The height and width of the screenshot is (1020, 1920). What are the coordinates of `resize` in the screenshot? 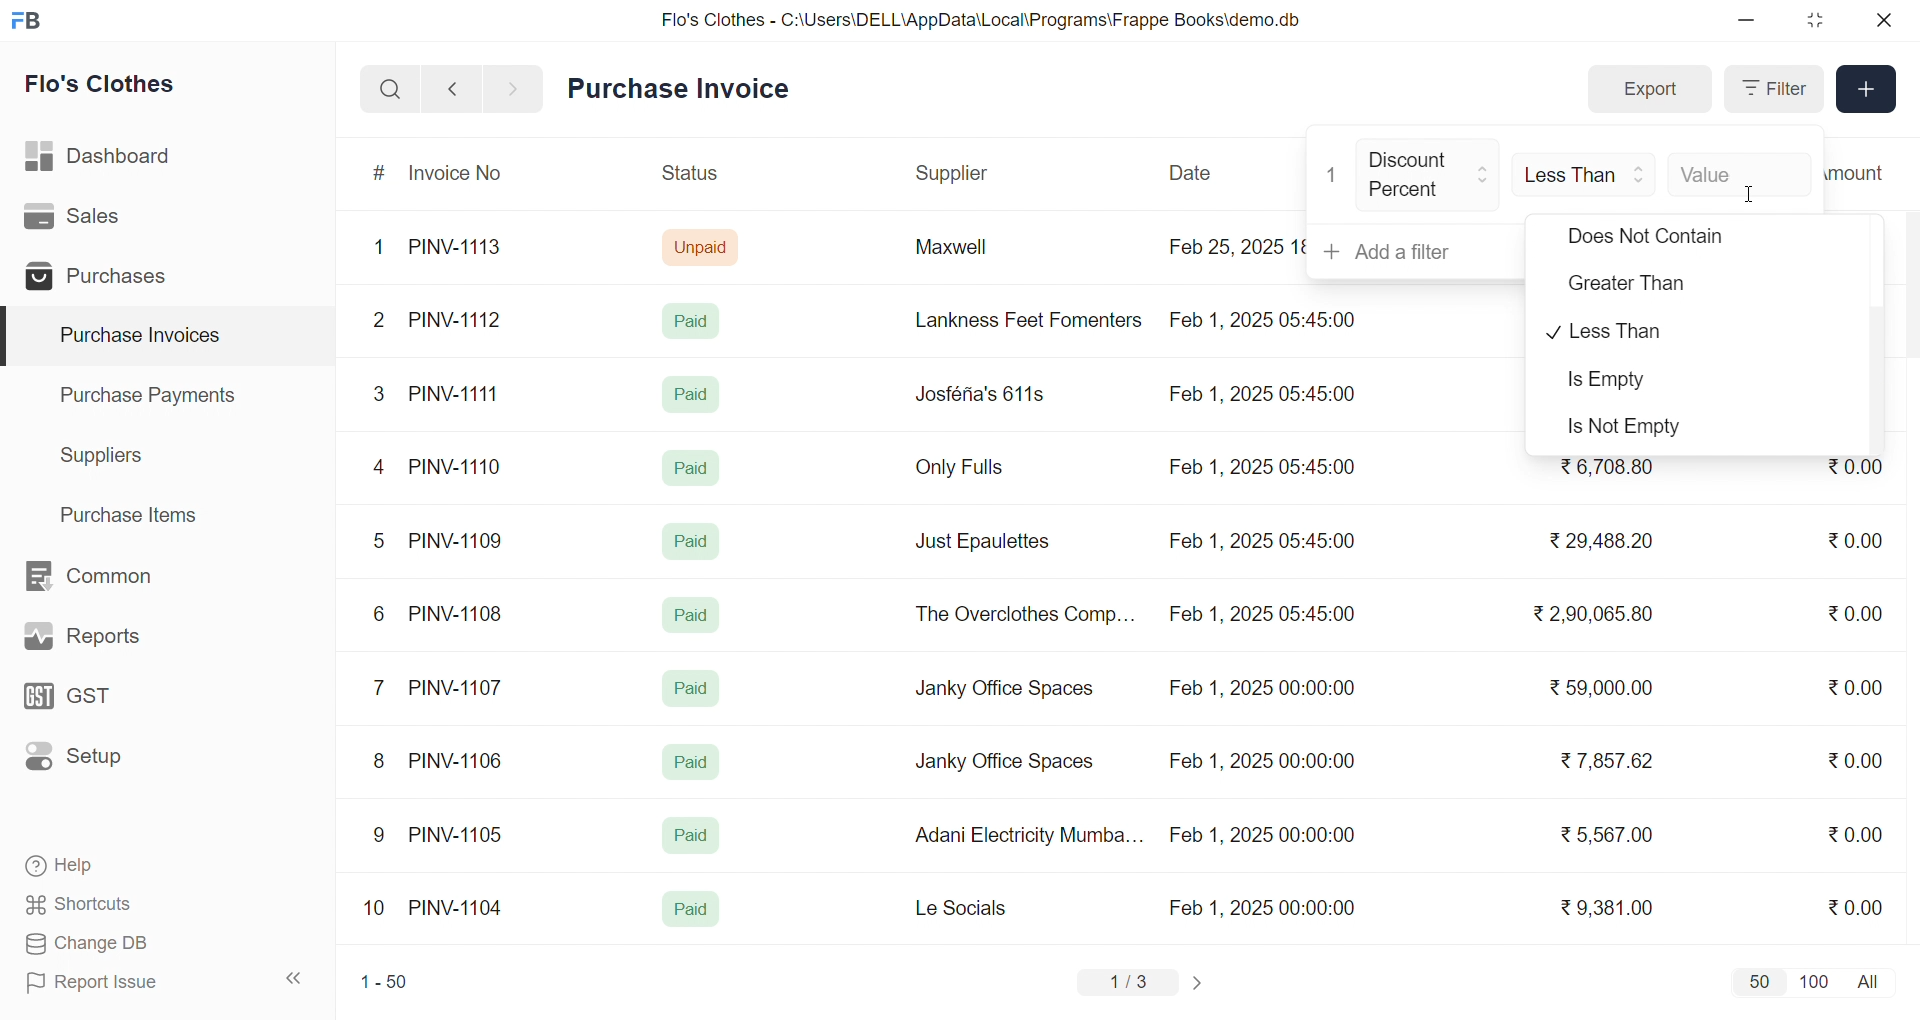 It's located at (1814, 20).